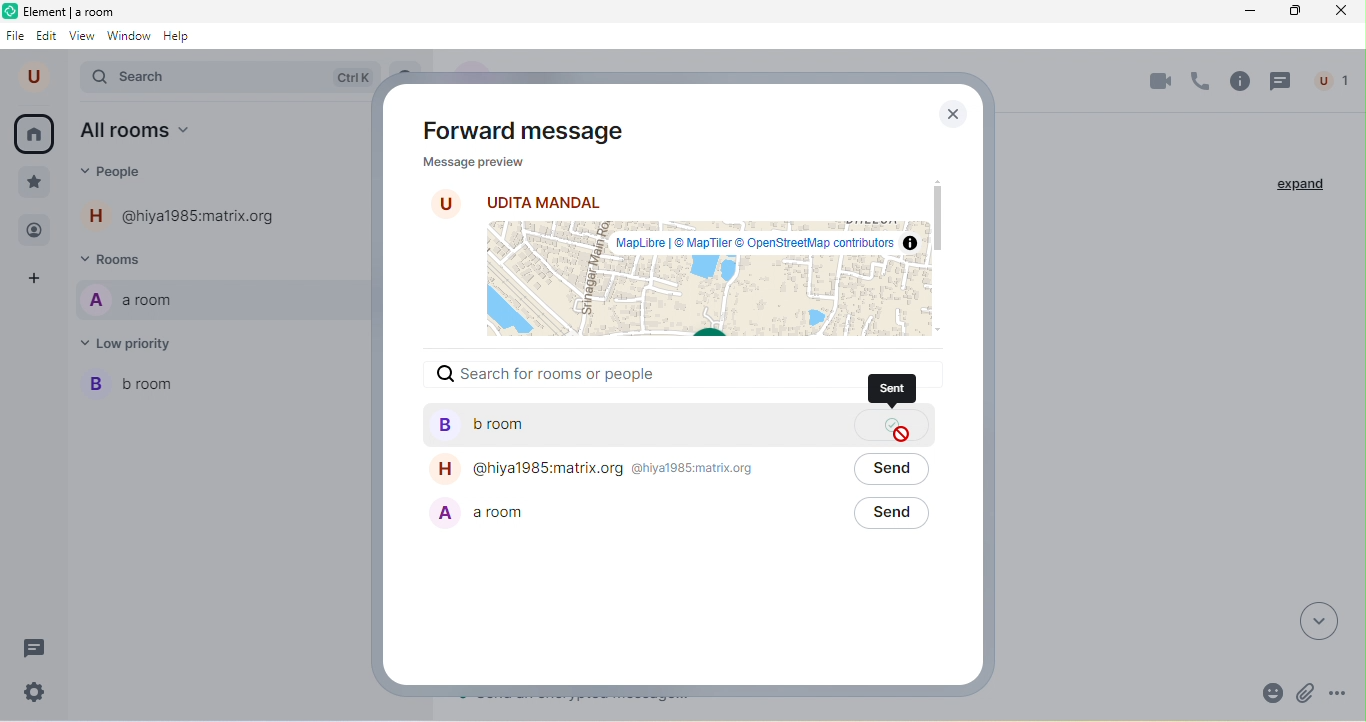  What do you see at coordinates (903, 437) in the screenshot?
I see `not clickable again sign` at bounding box center [903, 437].